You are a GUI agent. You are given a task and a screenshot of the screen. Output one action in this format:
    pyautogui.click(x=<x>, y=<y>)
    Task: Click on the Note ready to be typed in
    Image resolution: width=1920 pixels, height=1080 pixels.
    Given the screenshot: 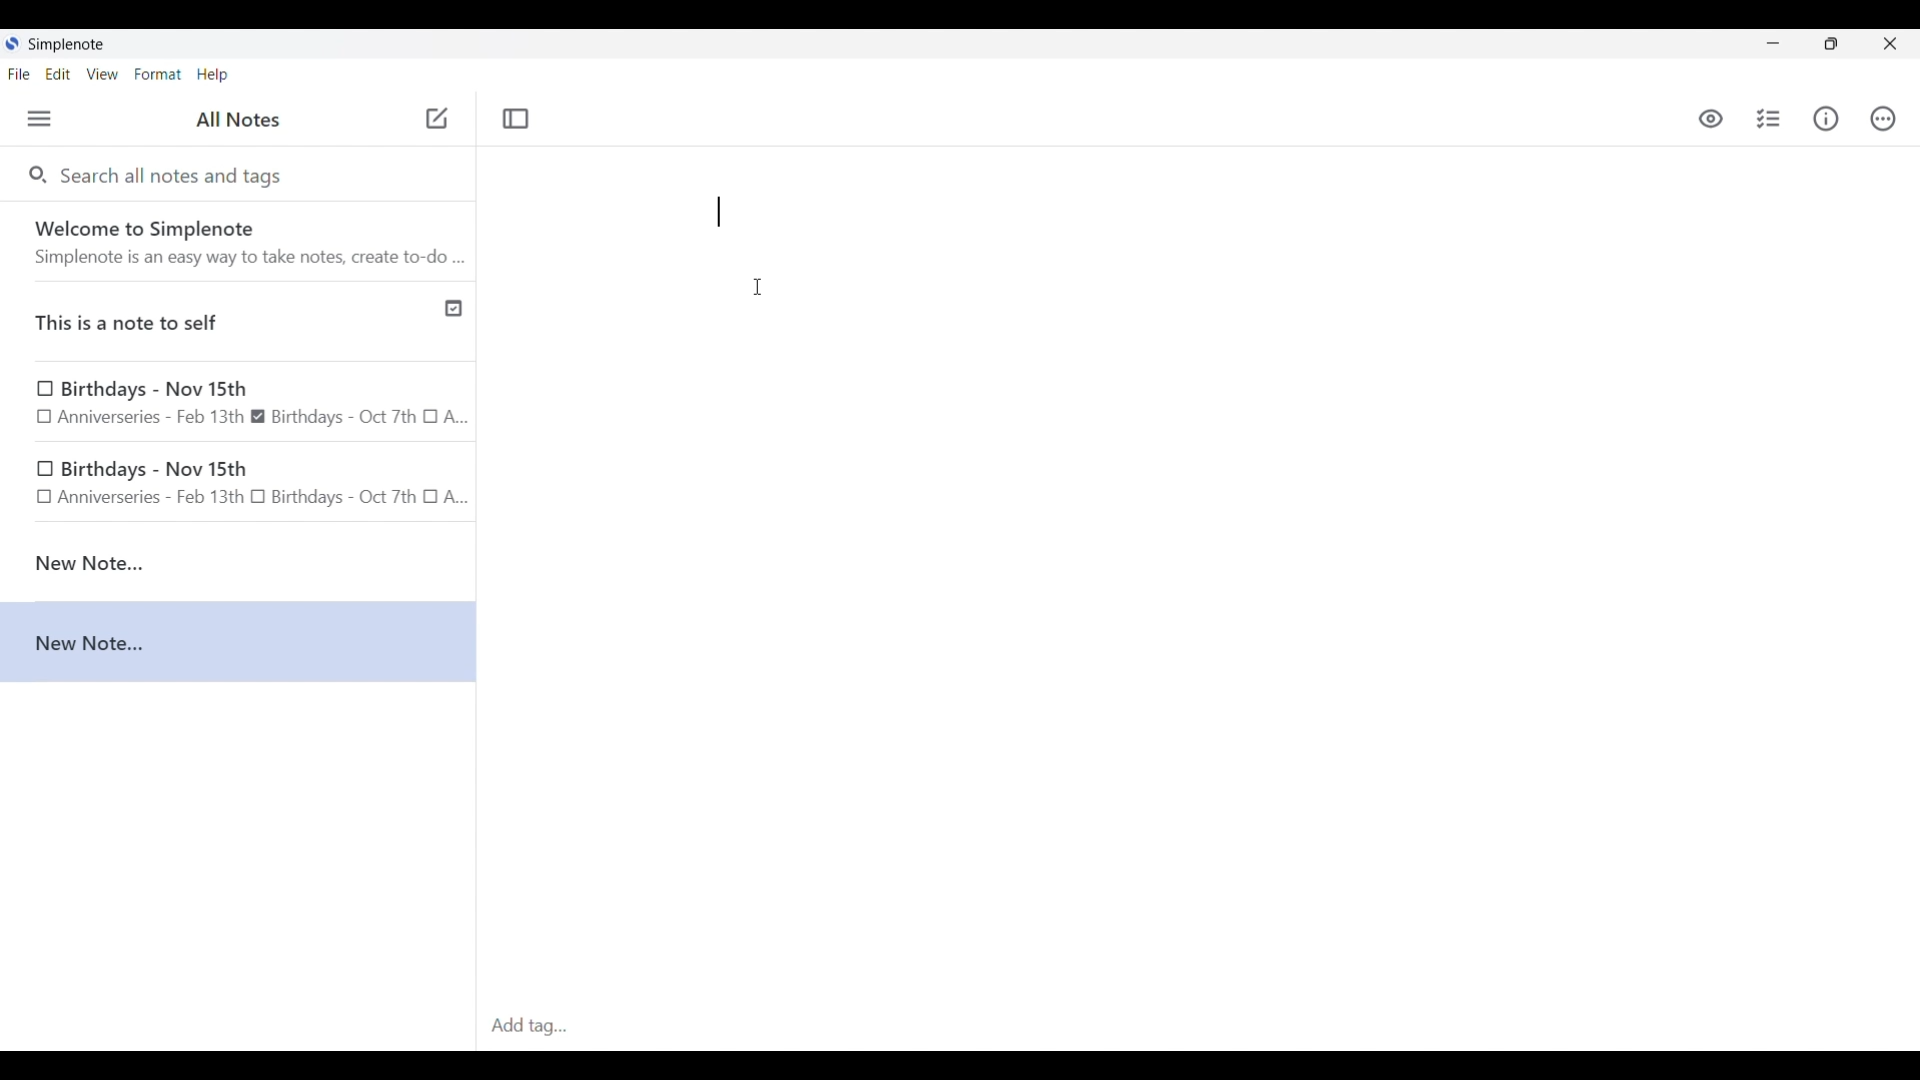 What is the action you would take?
    pyautogui.click(x=719, y=212)
    